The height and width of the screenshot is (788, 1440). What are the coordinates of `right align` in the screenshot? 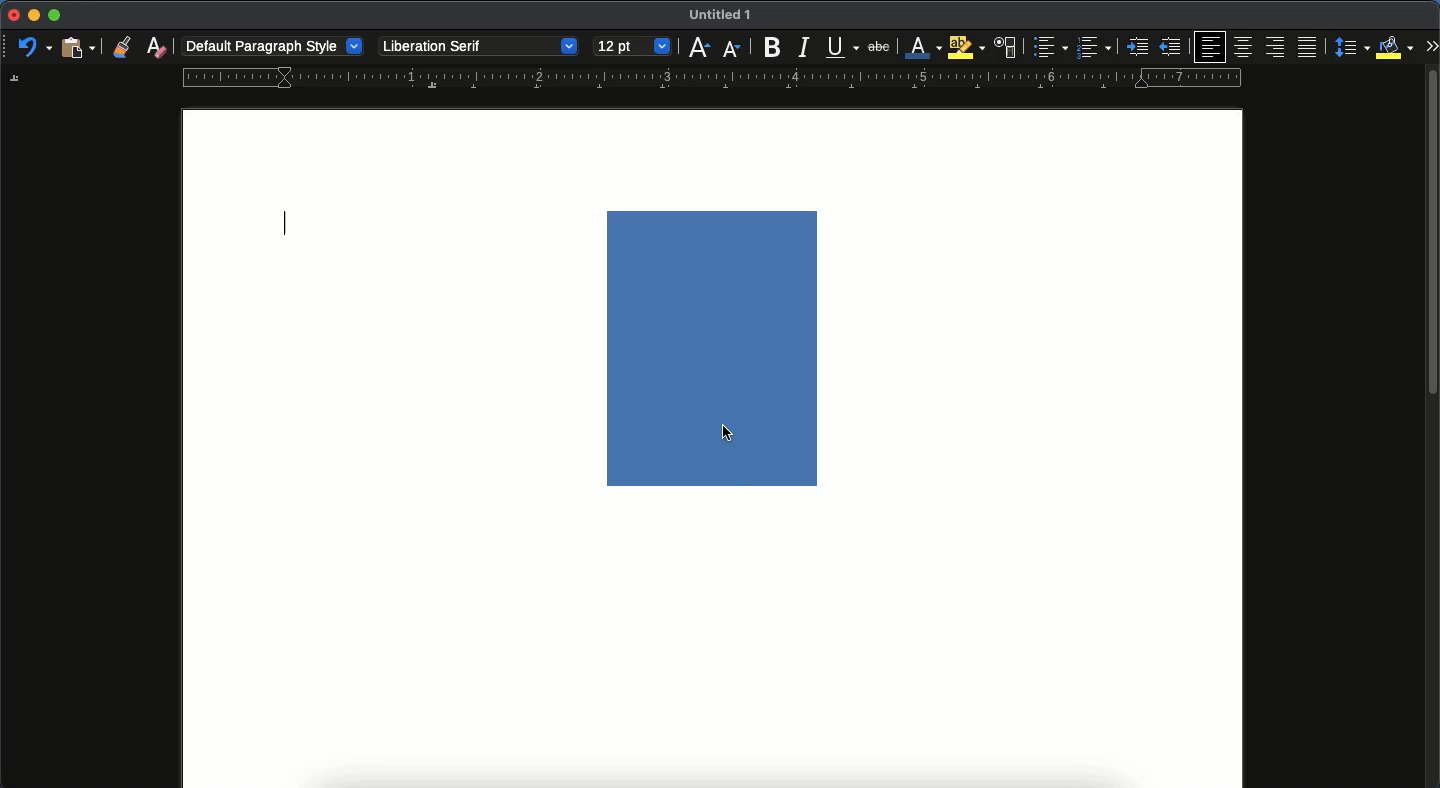 It's located at (1274, 47).